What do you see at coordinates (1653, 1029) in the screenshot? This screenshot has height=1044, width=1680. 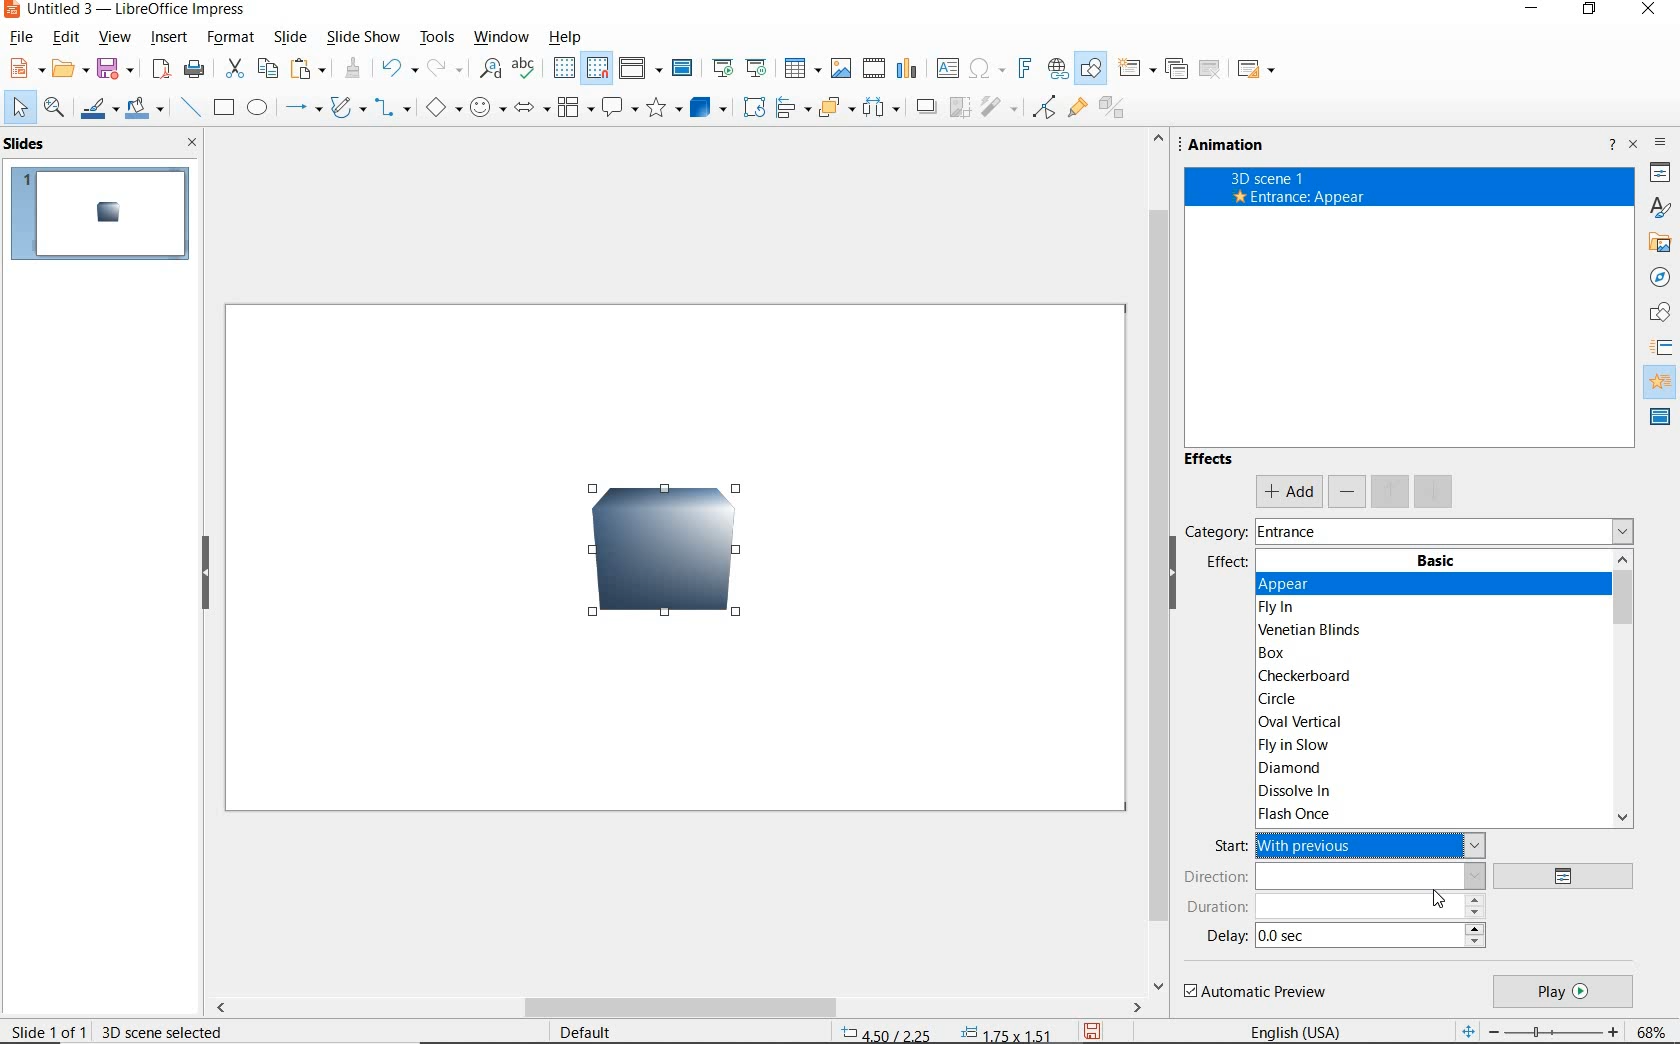 I see `zoom factor` at bounding box center [1653, 1029].